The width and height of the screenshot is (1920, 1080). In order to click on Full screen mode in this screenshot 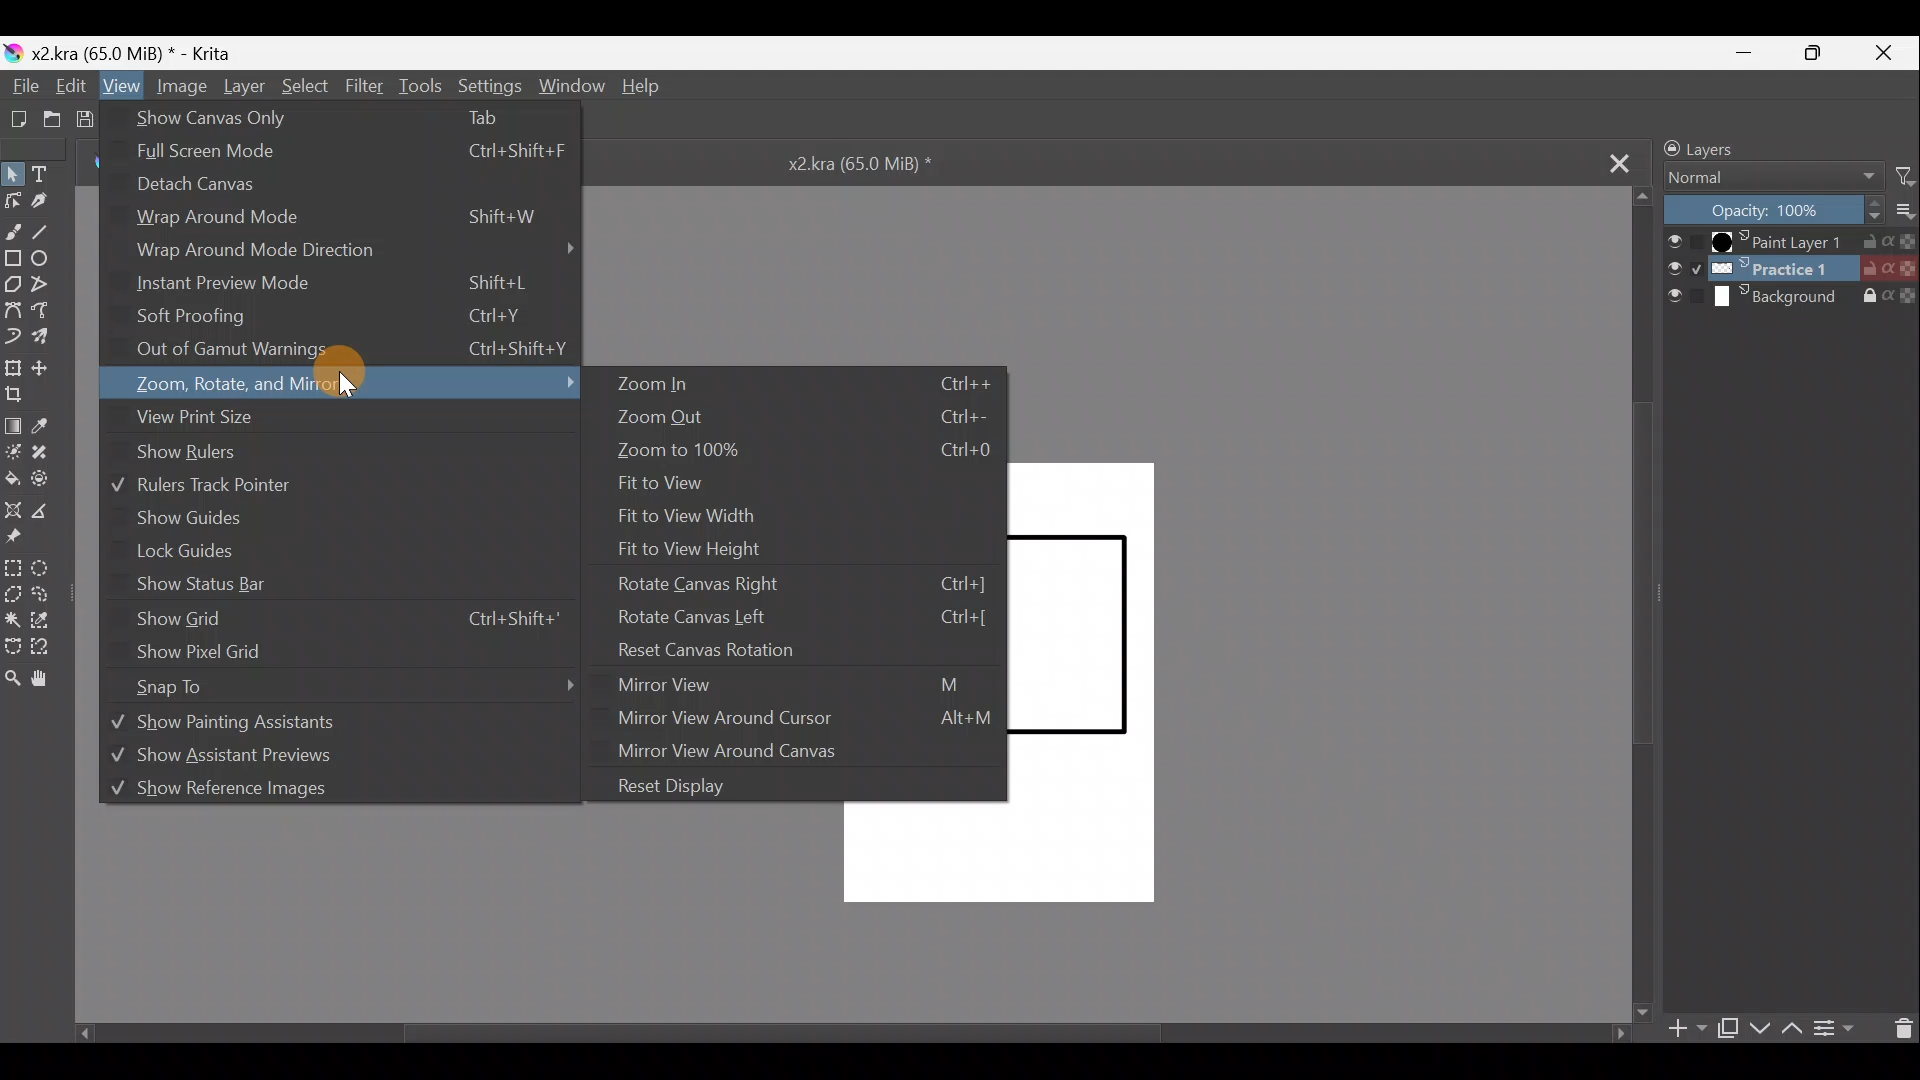, I will do `click(345, 155)`.